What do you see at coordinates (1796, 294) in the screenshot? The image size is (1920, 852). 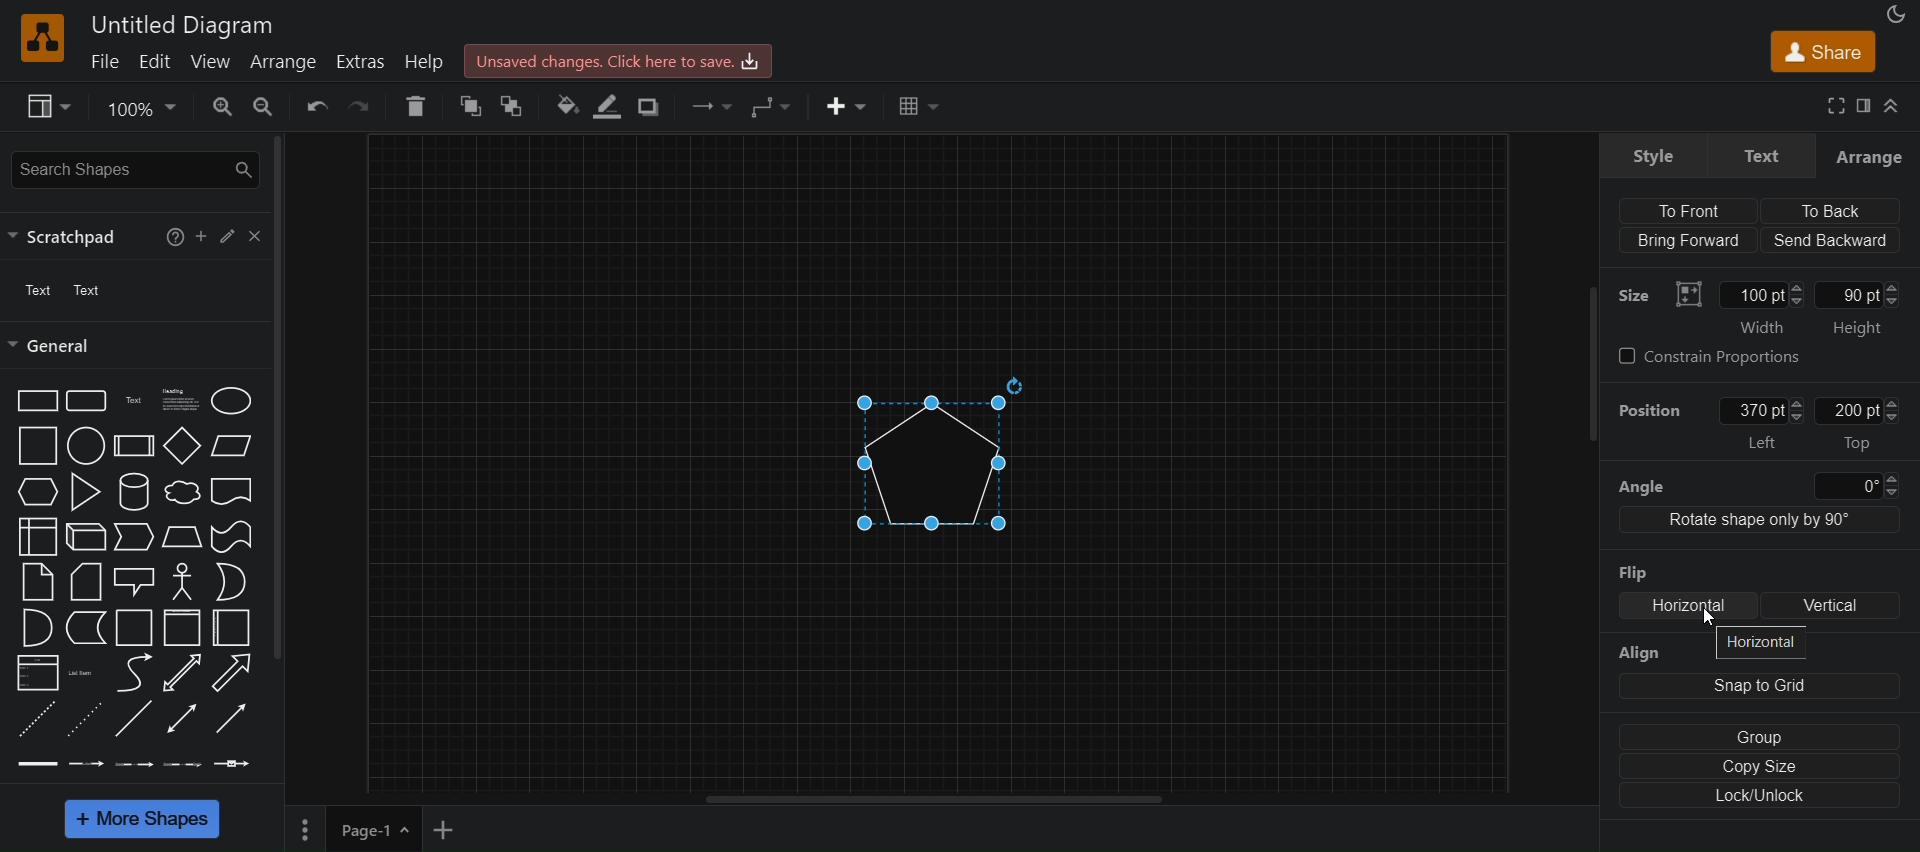 I see `Increase/Decrease width` at bounding box center [1796, 294].